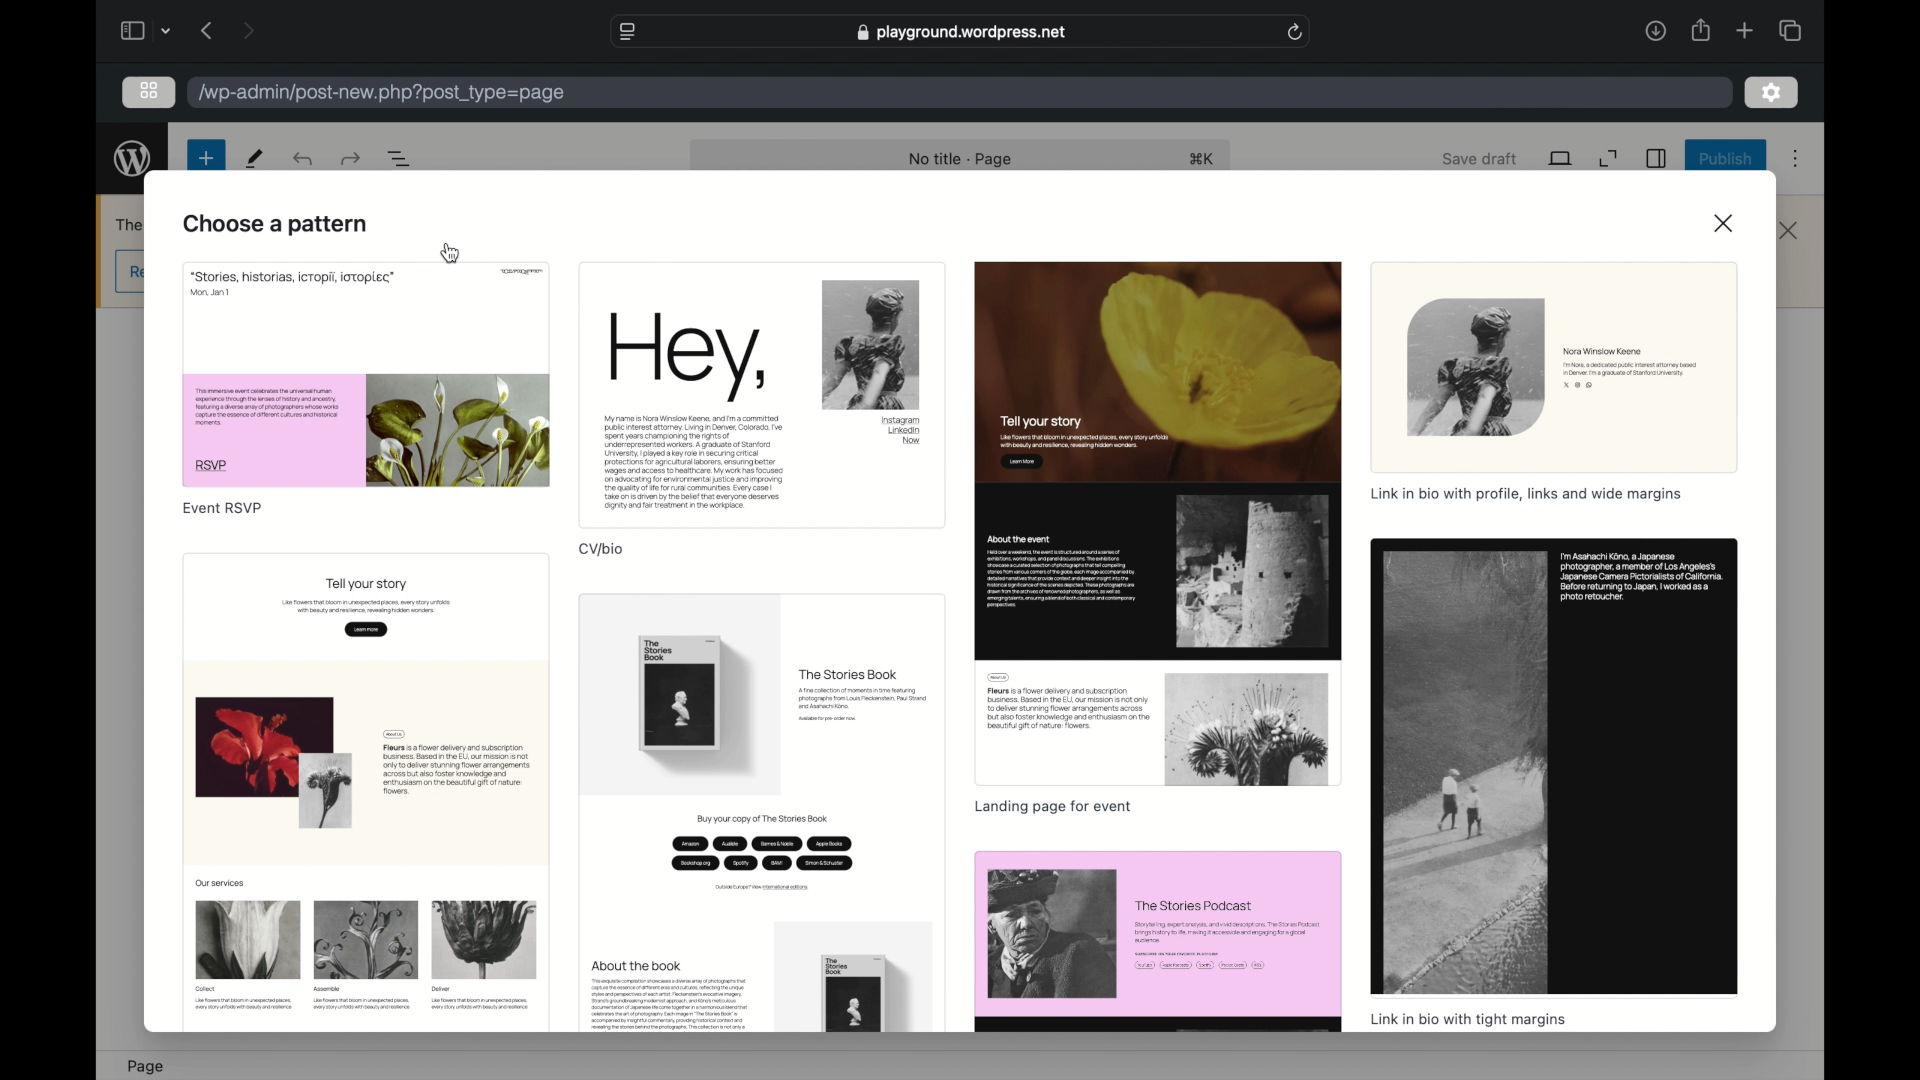  Describe the element at coordinates (763, 395) in the screenshot. I see `preview` at that location.